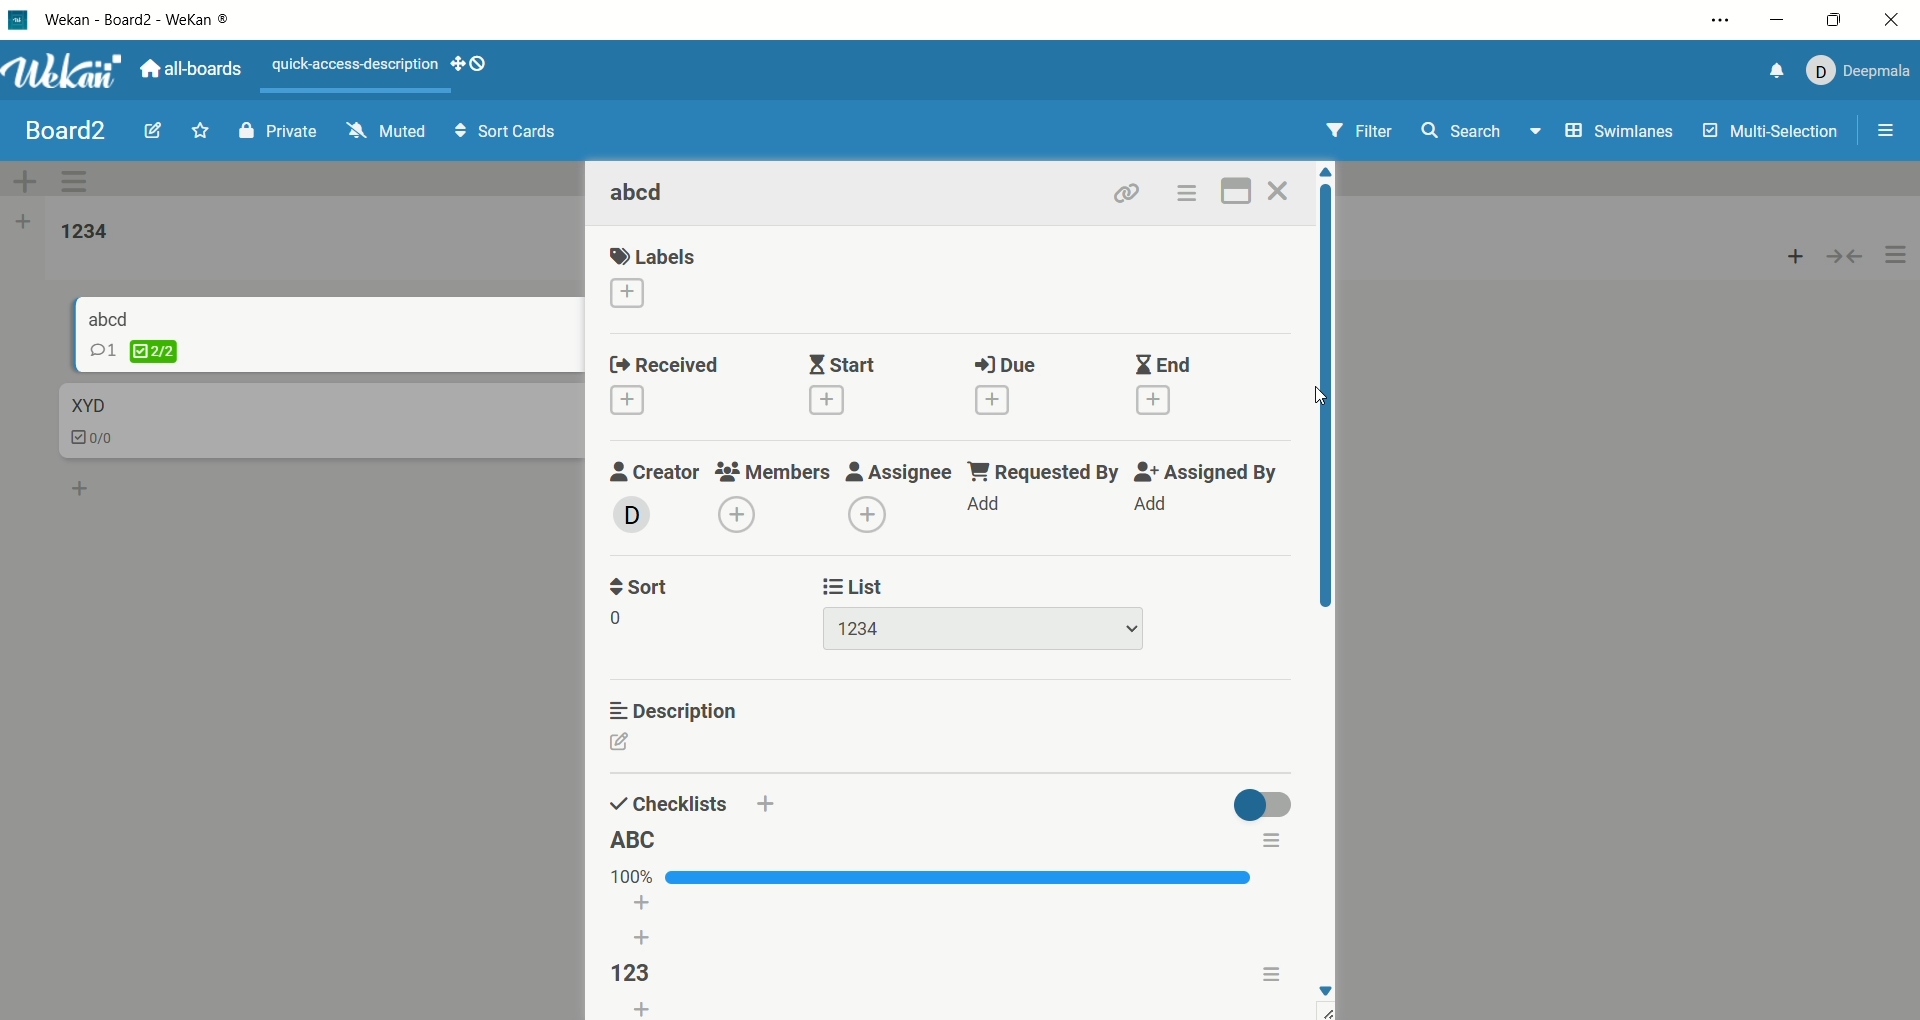  What do you see at coordinates (1363, 132) in the screenshot?
I see `filter` at bounding box center [1363, 132].